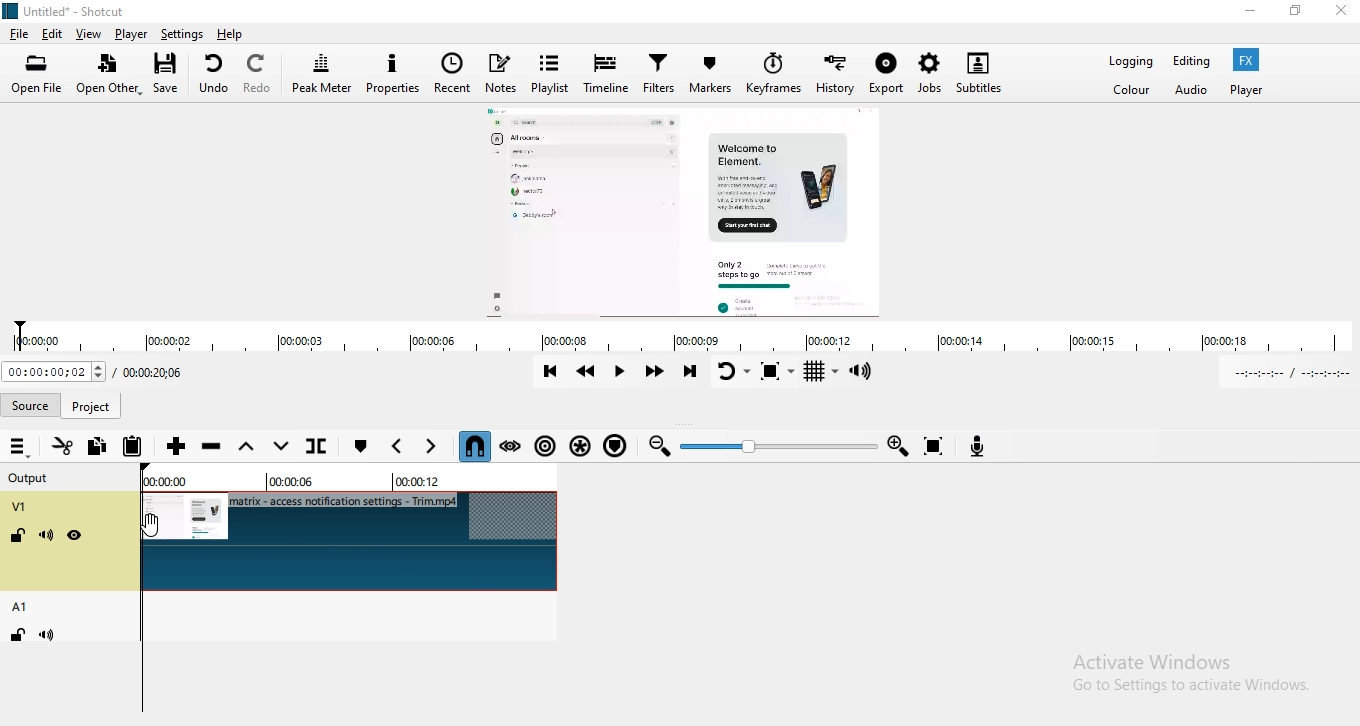 The image size is (1360, 726). What do you see at coordinates (1252, 89) in the screenshot?
I see `Player` at bounding box center [1252, 89].